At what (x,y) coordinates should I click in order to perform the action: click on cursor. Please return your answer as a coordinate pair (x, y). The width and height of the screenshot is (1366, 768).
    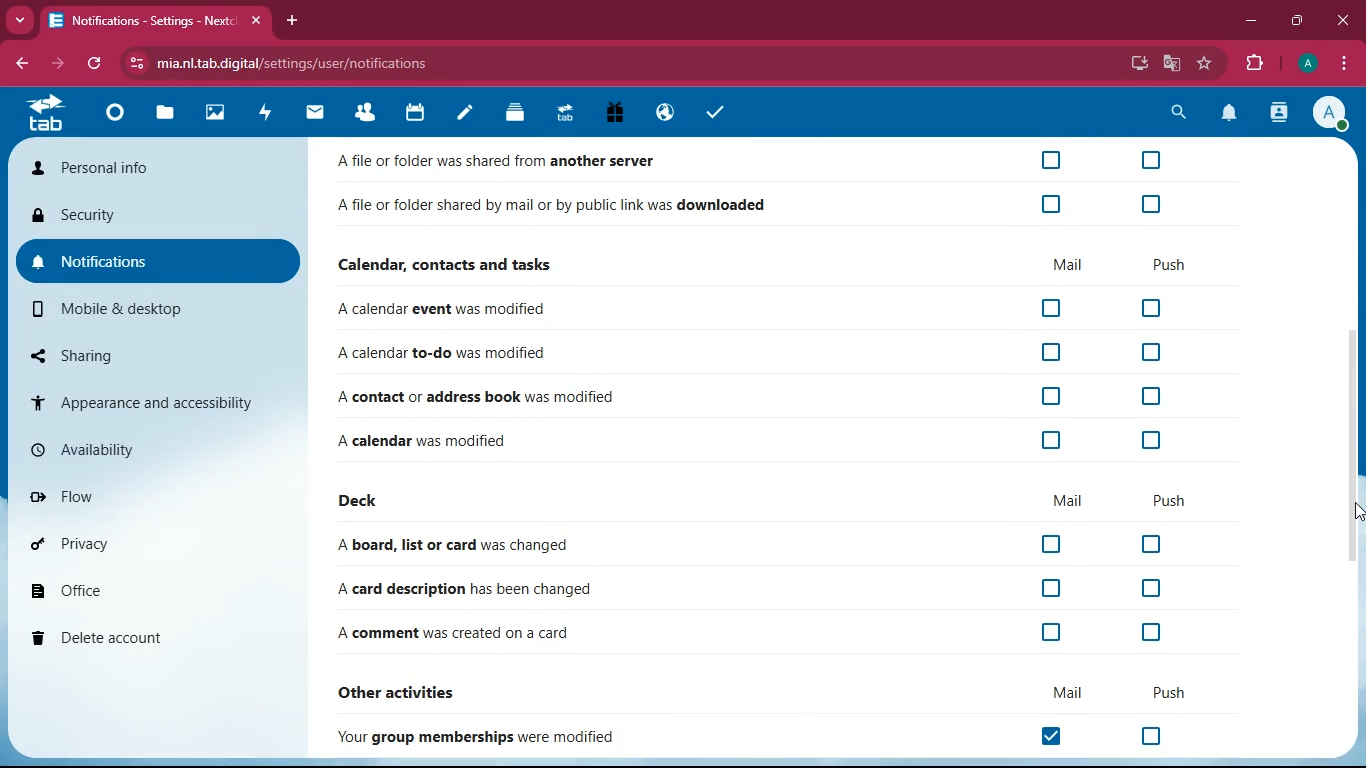
    Looking at the image, I should click on (1357, 511).